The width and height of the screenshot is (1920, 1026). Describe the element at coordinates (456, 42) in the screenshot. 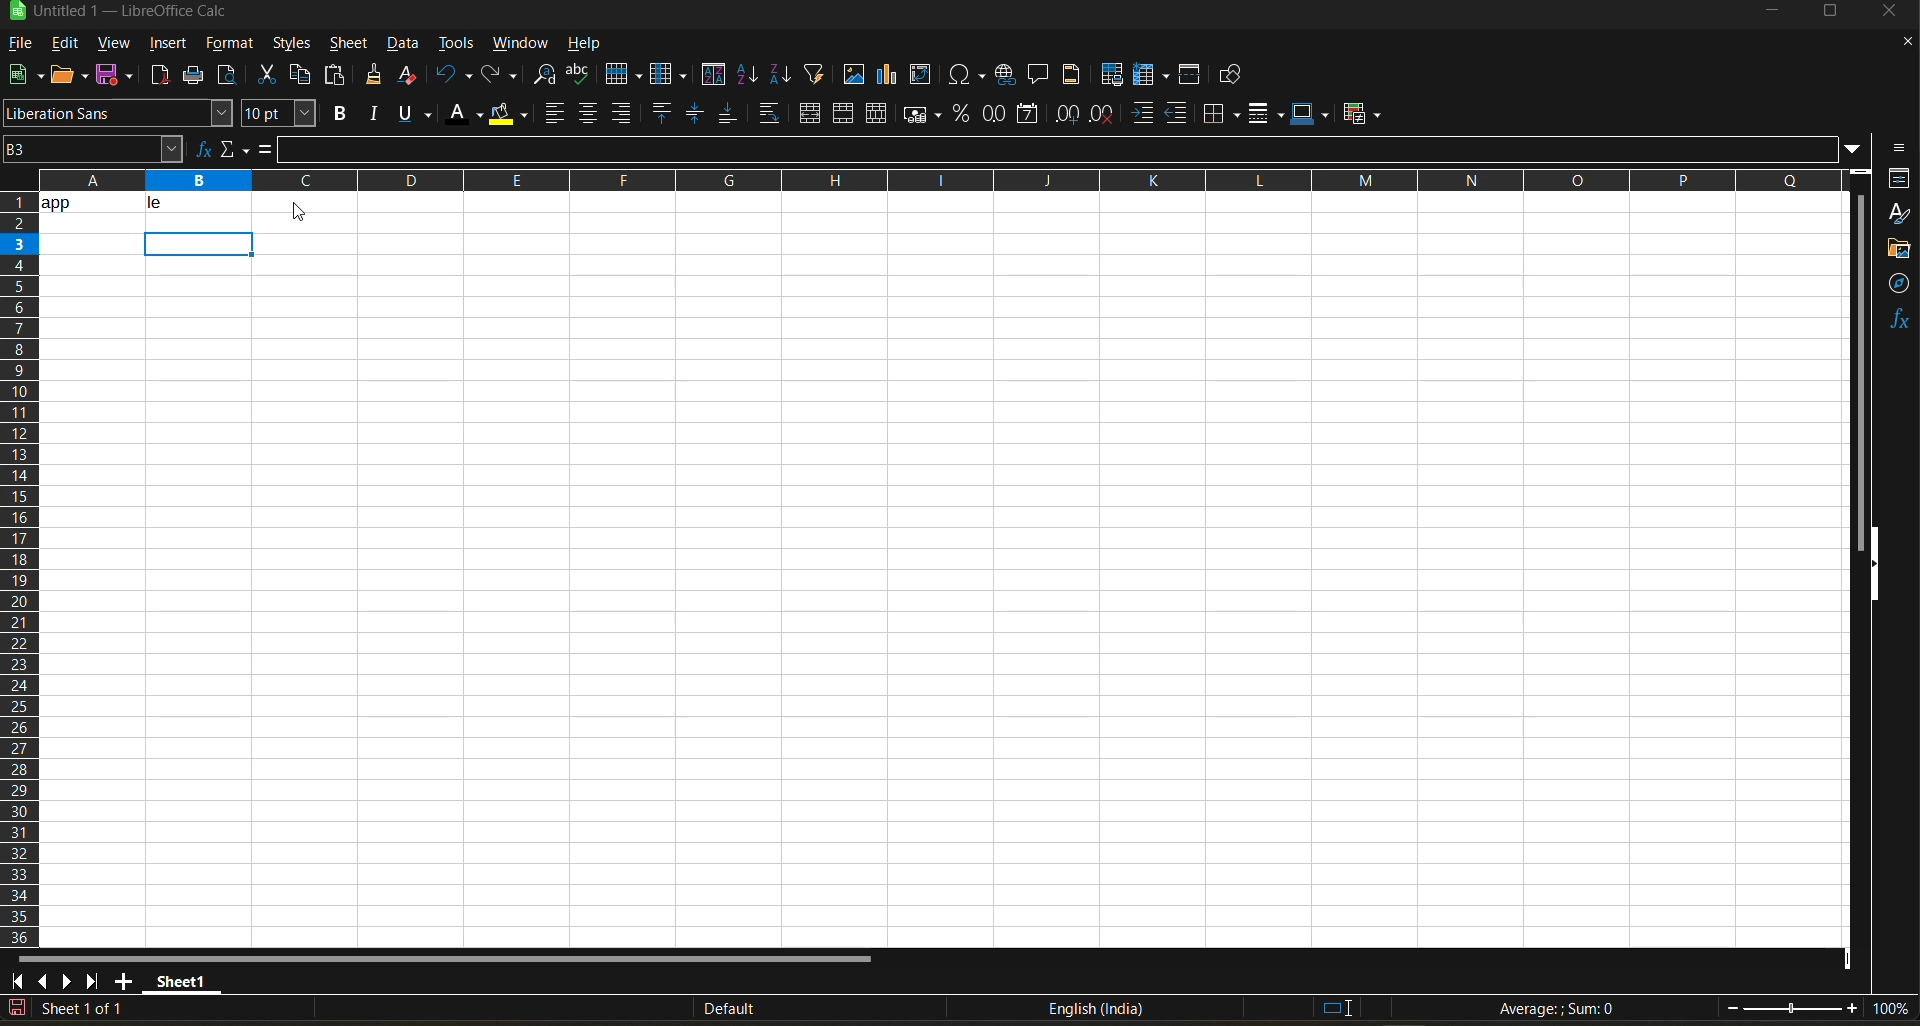

I see `tools` at that location.